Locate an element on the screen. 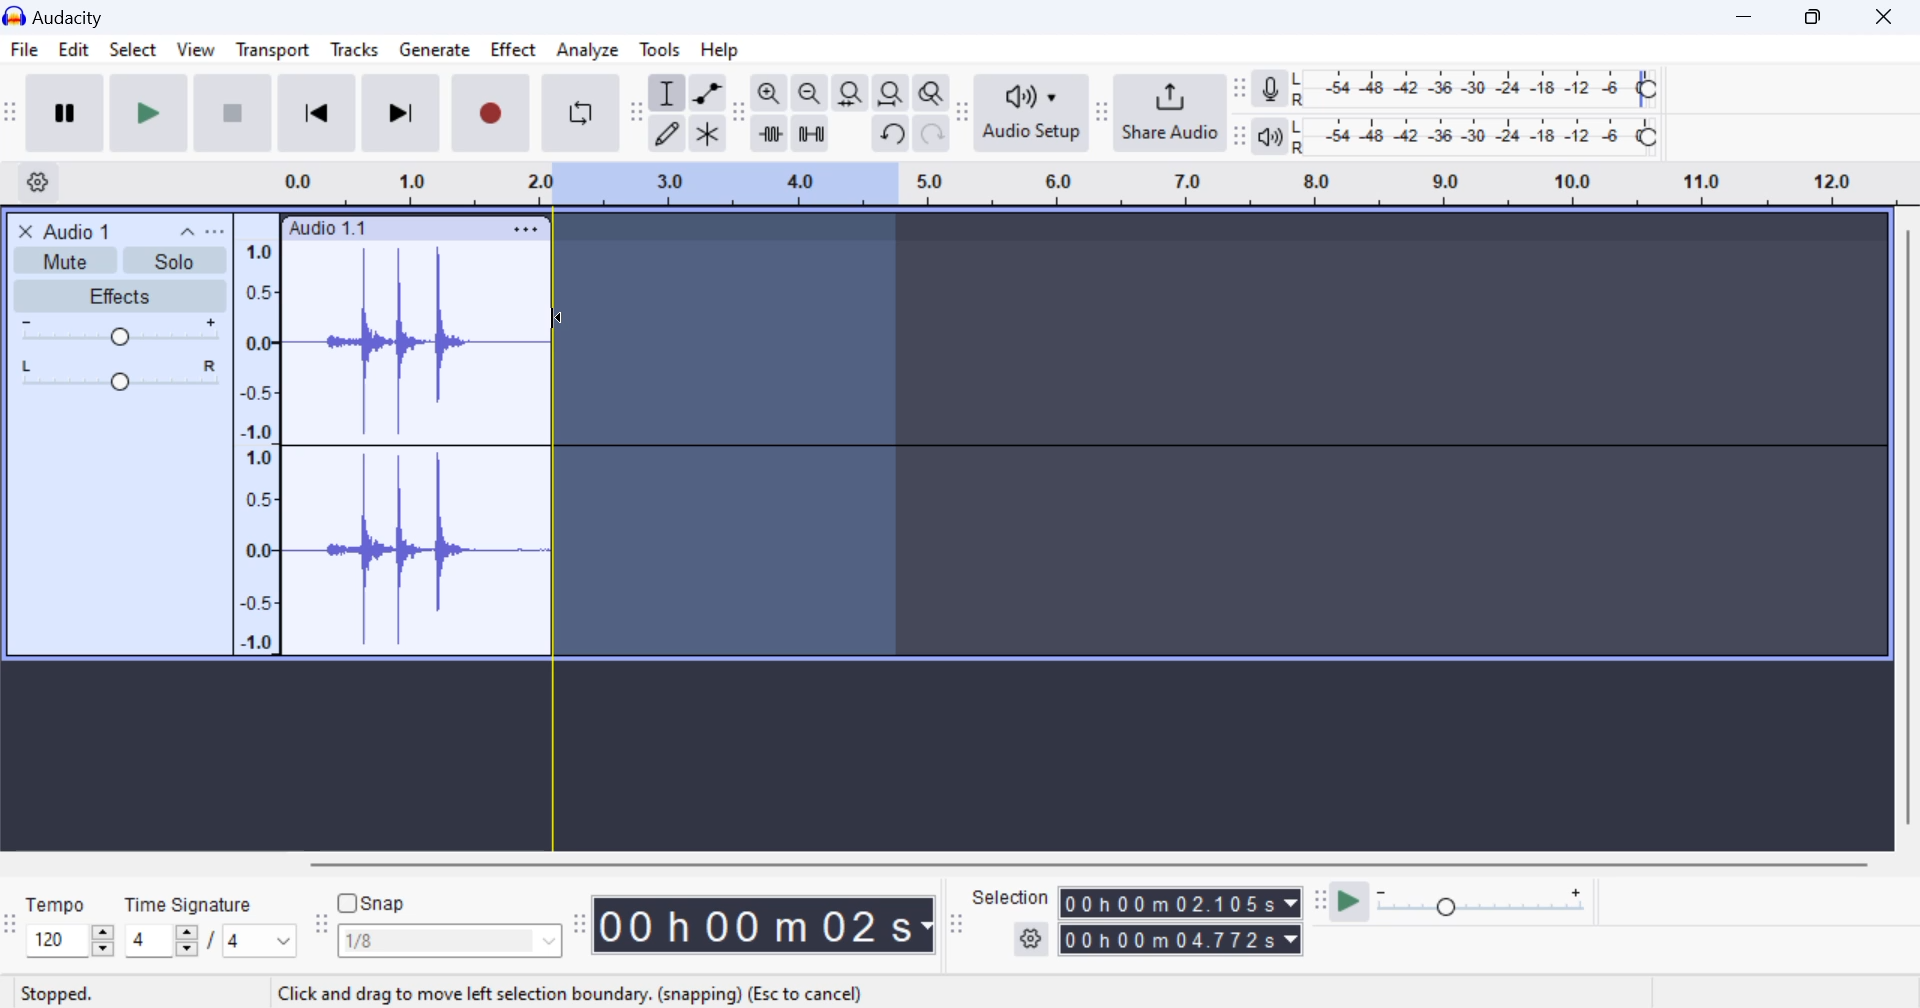 The height and width of the screenshot is (1008, 1920). Edit is located at coordinates (73, 53).